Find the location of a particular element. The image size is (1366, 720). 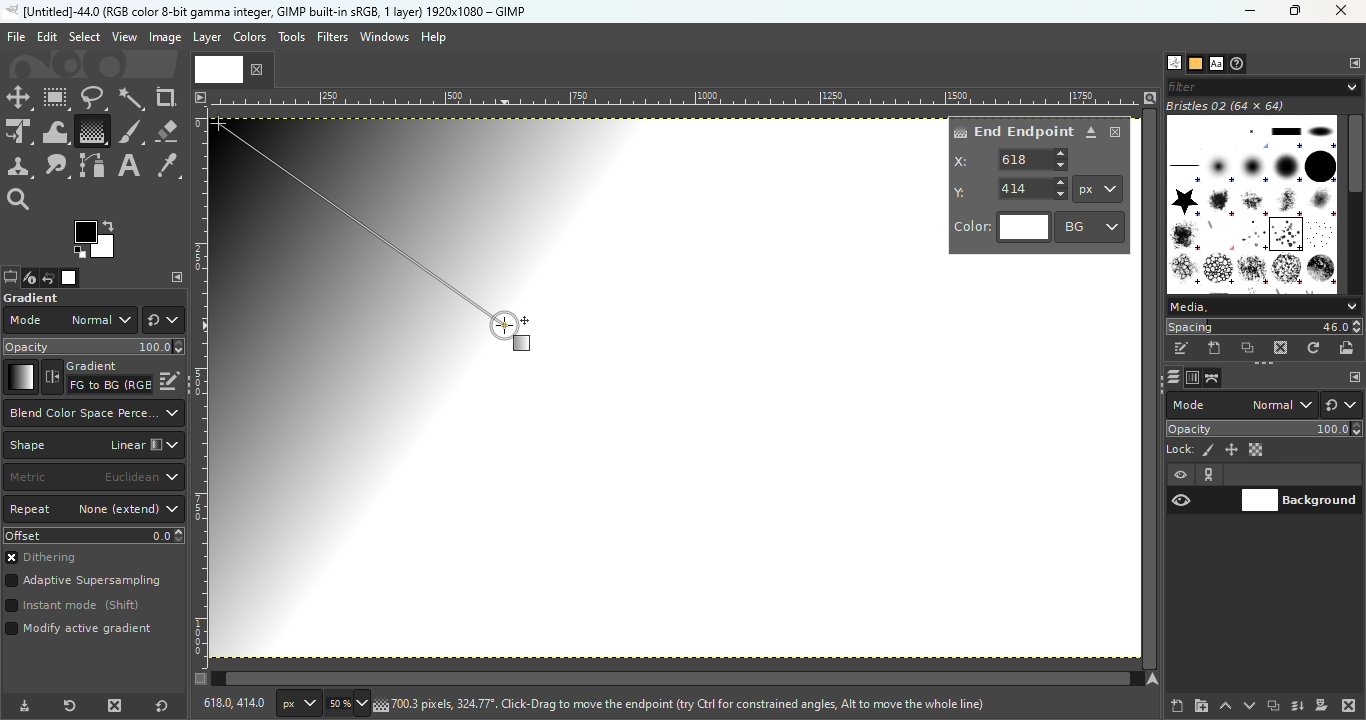

Matric to the use for the distance calculation is located at coordinates (93, 478).